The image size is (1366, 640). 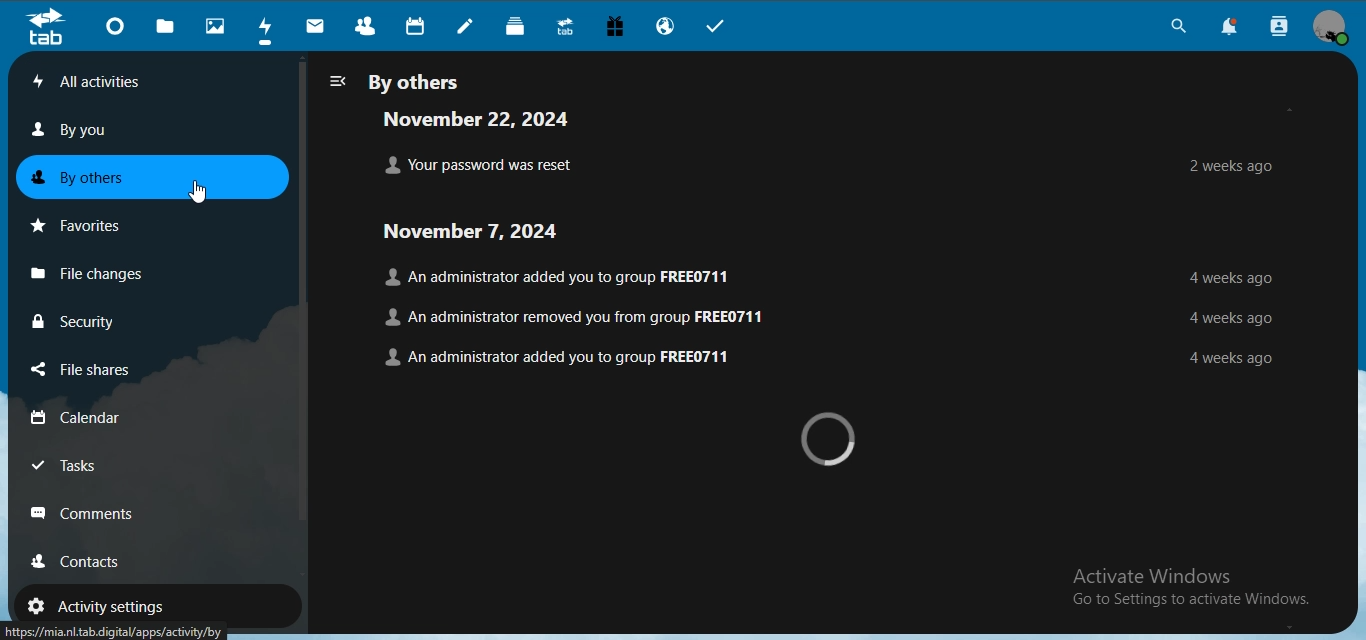 What do you see at coordinates (214, 25) in the screenshot?
I see `photos` at bounding box center [214, 25].